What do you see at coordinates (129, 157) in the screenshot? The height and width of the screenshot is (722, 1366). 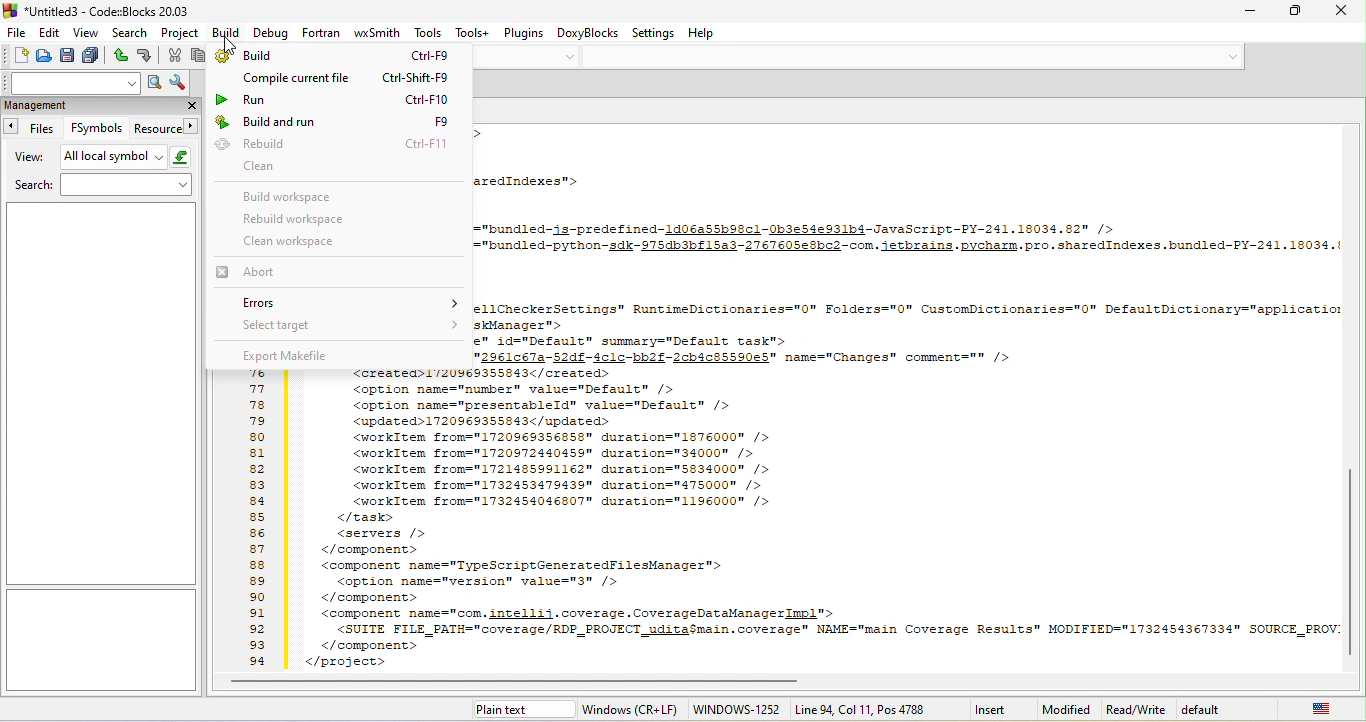 I see `all local symbol` at bounding box center [129, 157].